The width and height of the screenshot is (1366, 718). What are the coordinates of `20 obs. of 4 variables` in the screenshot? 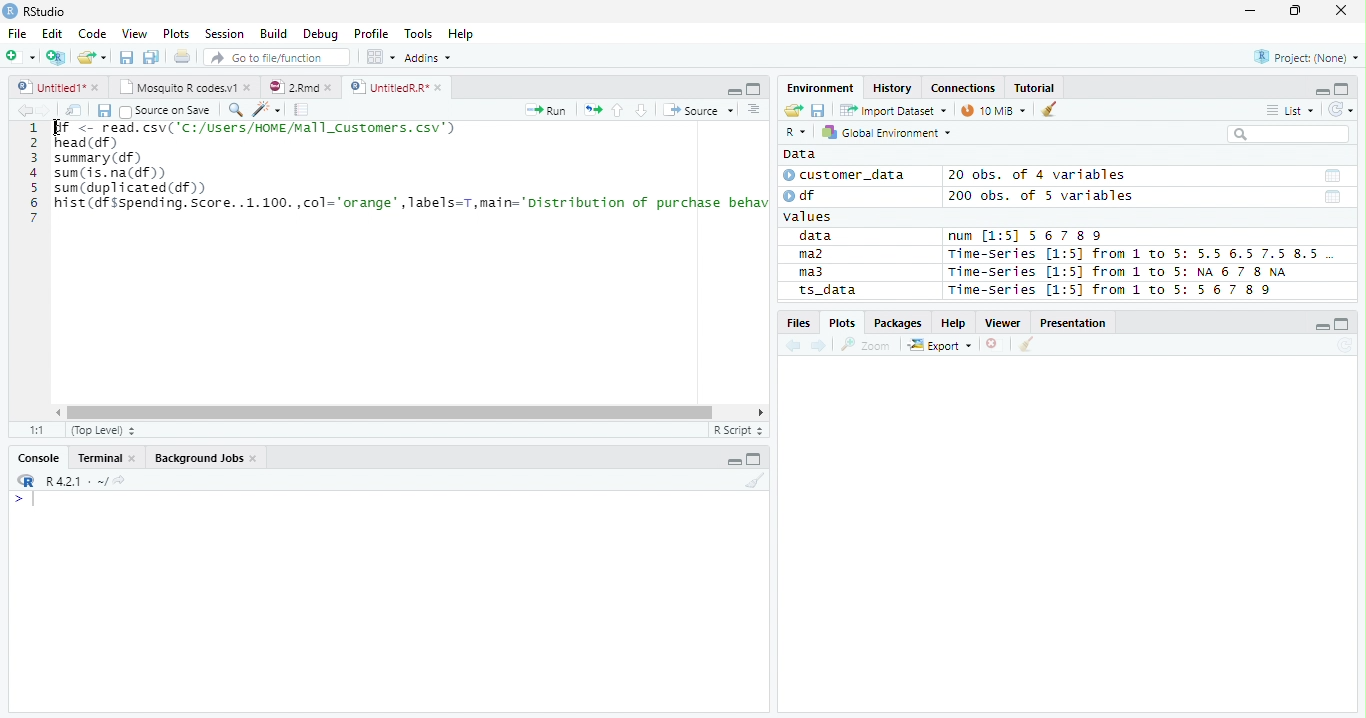 It's located at (1038, 177).